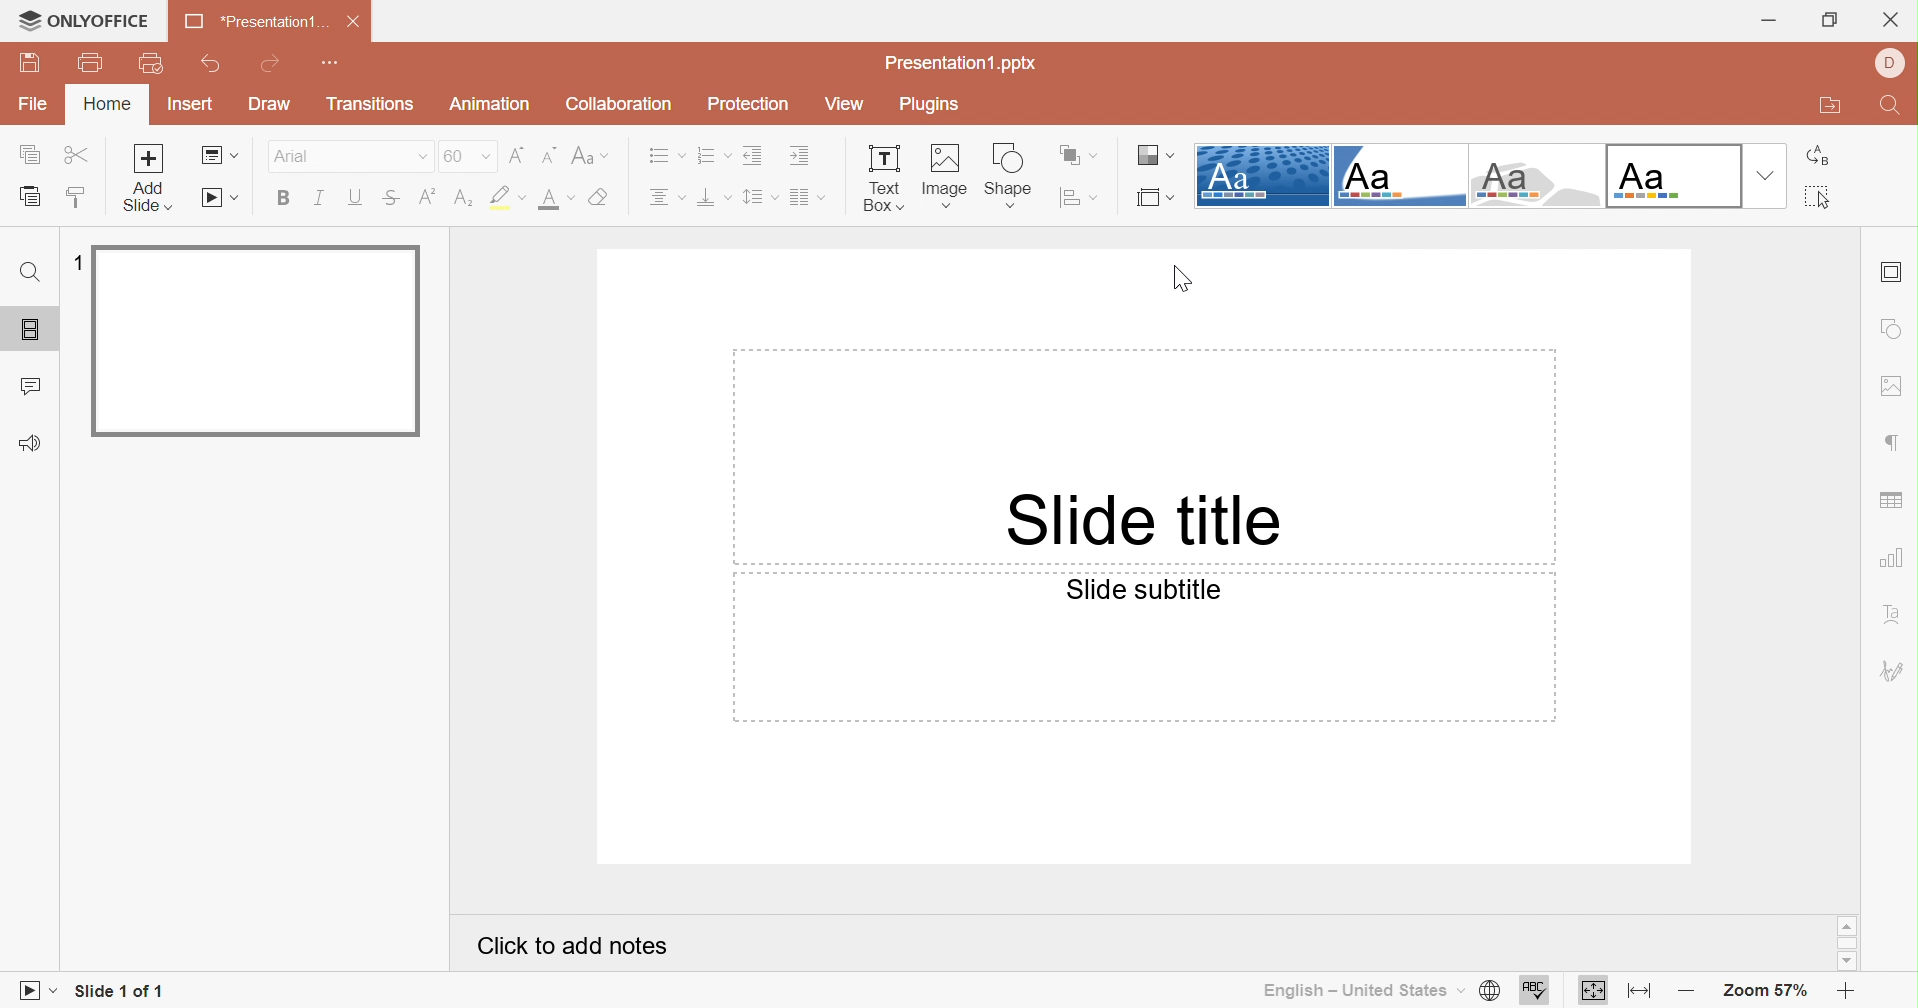 This screenshot has width=1918, height=1008. What do you see at coordinates (1897, 443) in the screenshot?
I see `Paragraph settings` at bounding box center [1897, 443].